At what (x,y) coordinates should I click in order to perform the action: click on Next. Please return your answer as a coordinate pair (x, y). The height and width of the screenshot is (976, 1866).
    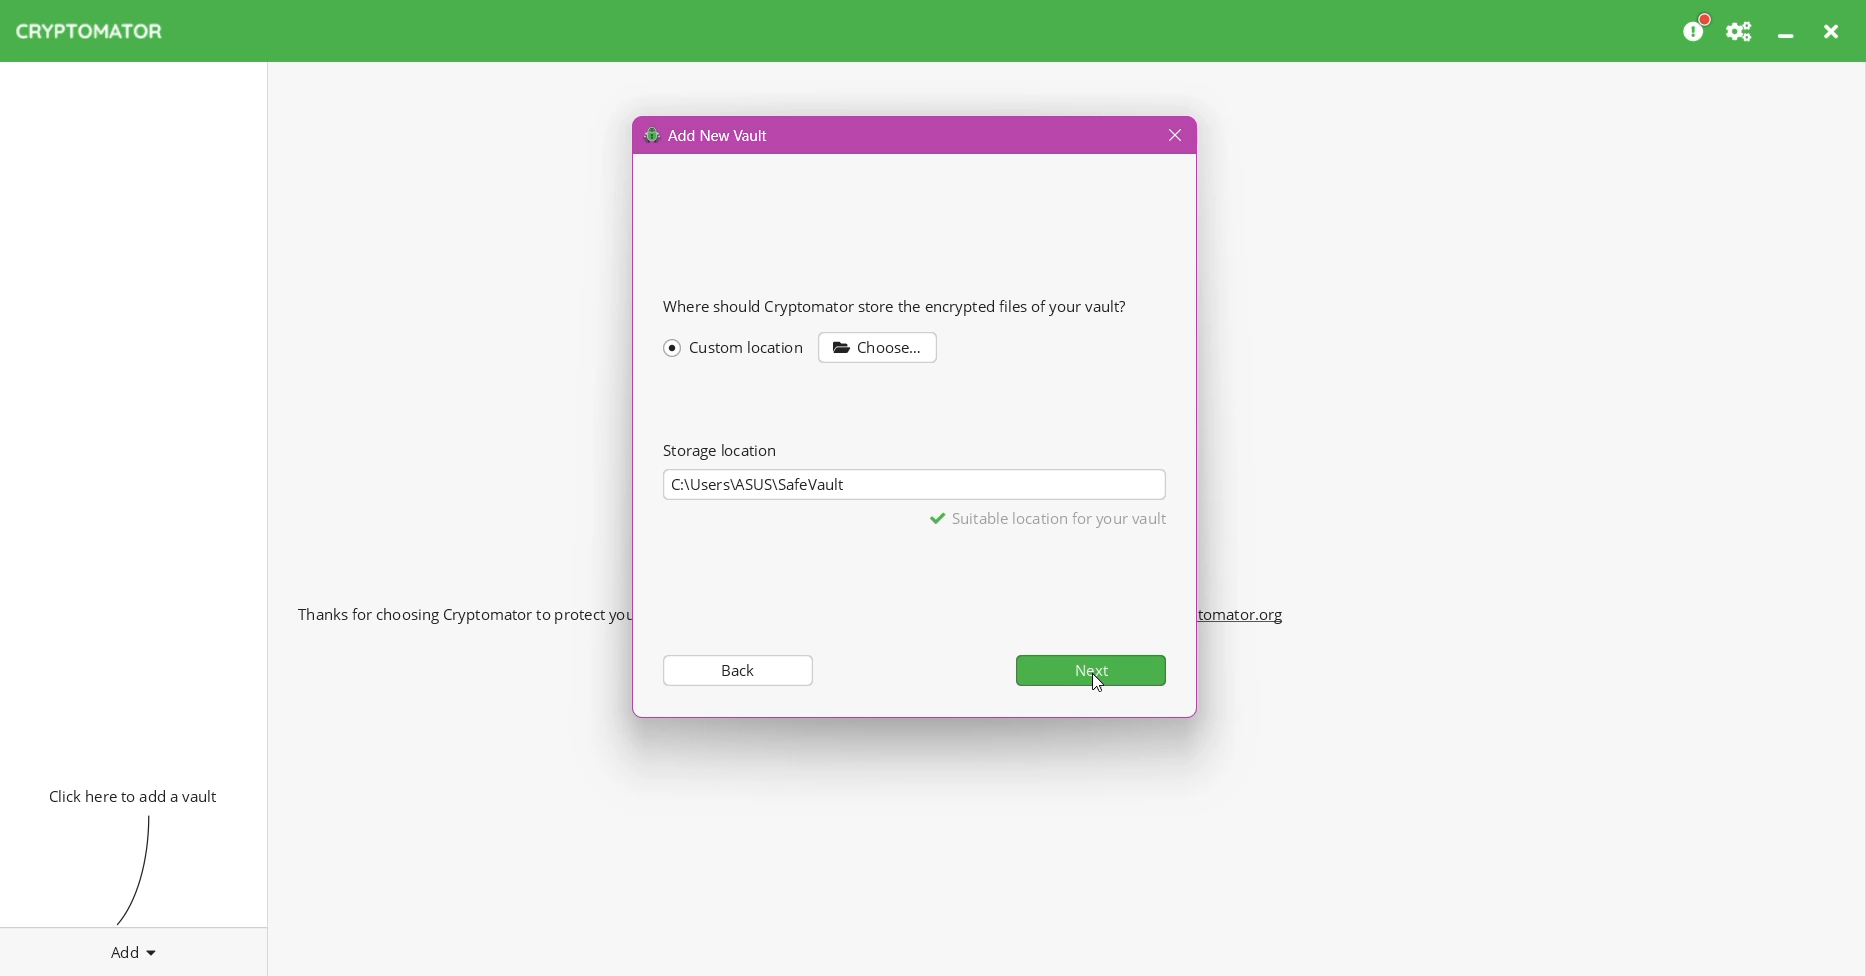
    Looking at the image, I should click on (1094, 670).